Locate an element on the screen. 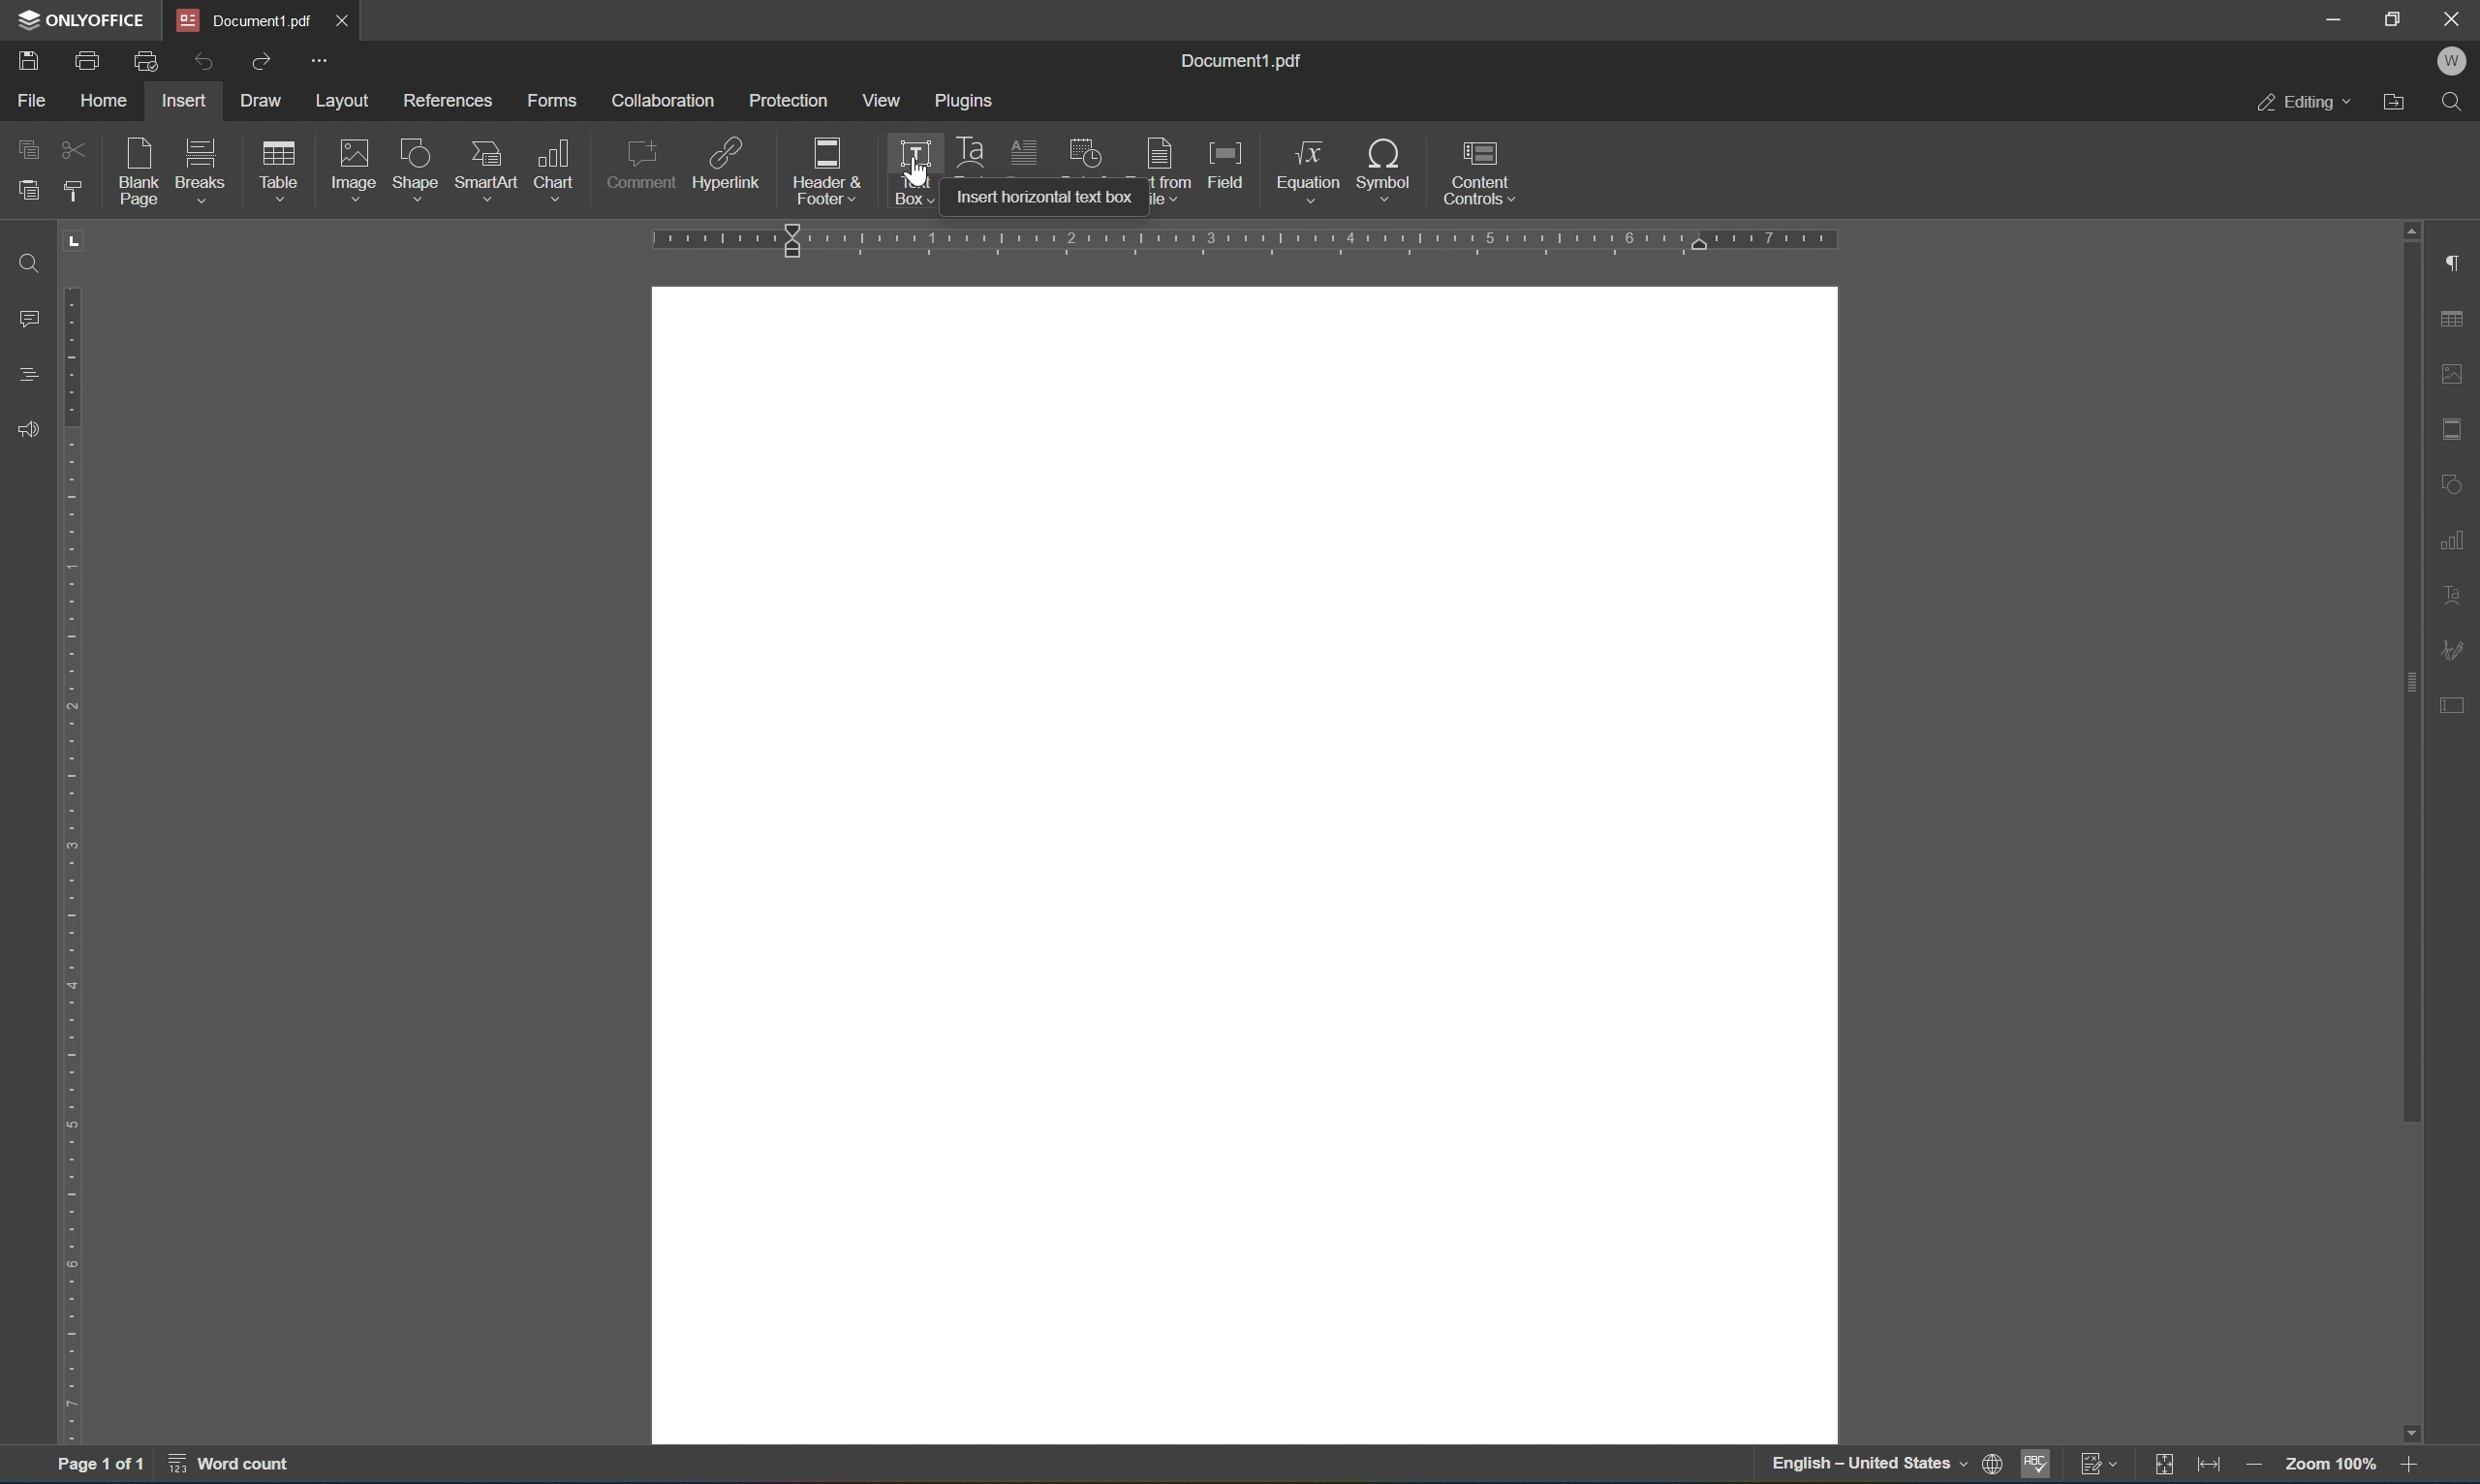 The height and width of the screenshot is (1484, 2480). Document1.pdf is located at coordinates (244, 19).